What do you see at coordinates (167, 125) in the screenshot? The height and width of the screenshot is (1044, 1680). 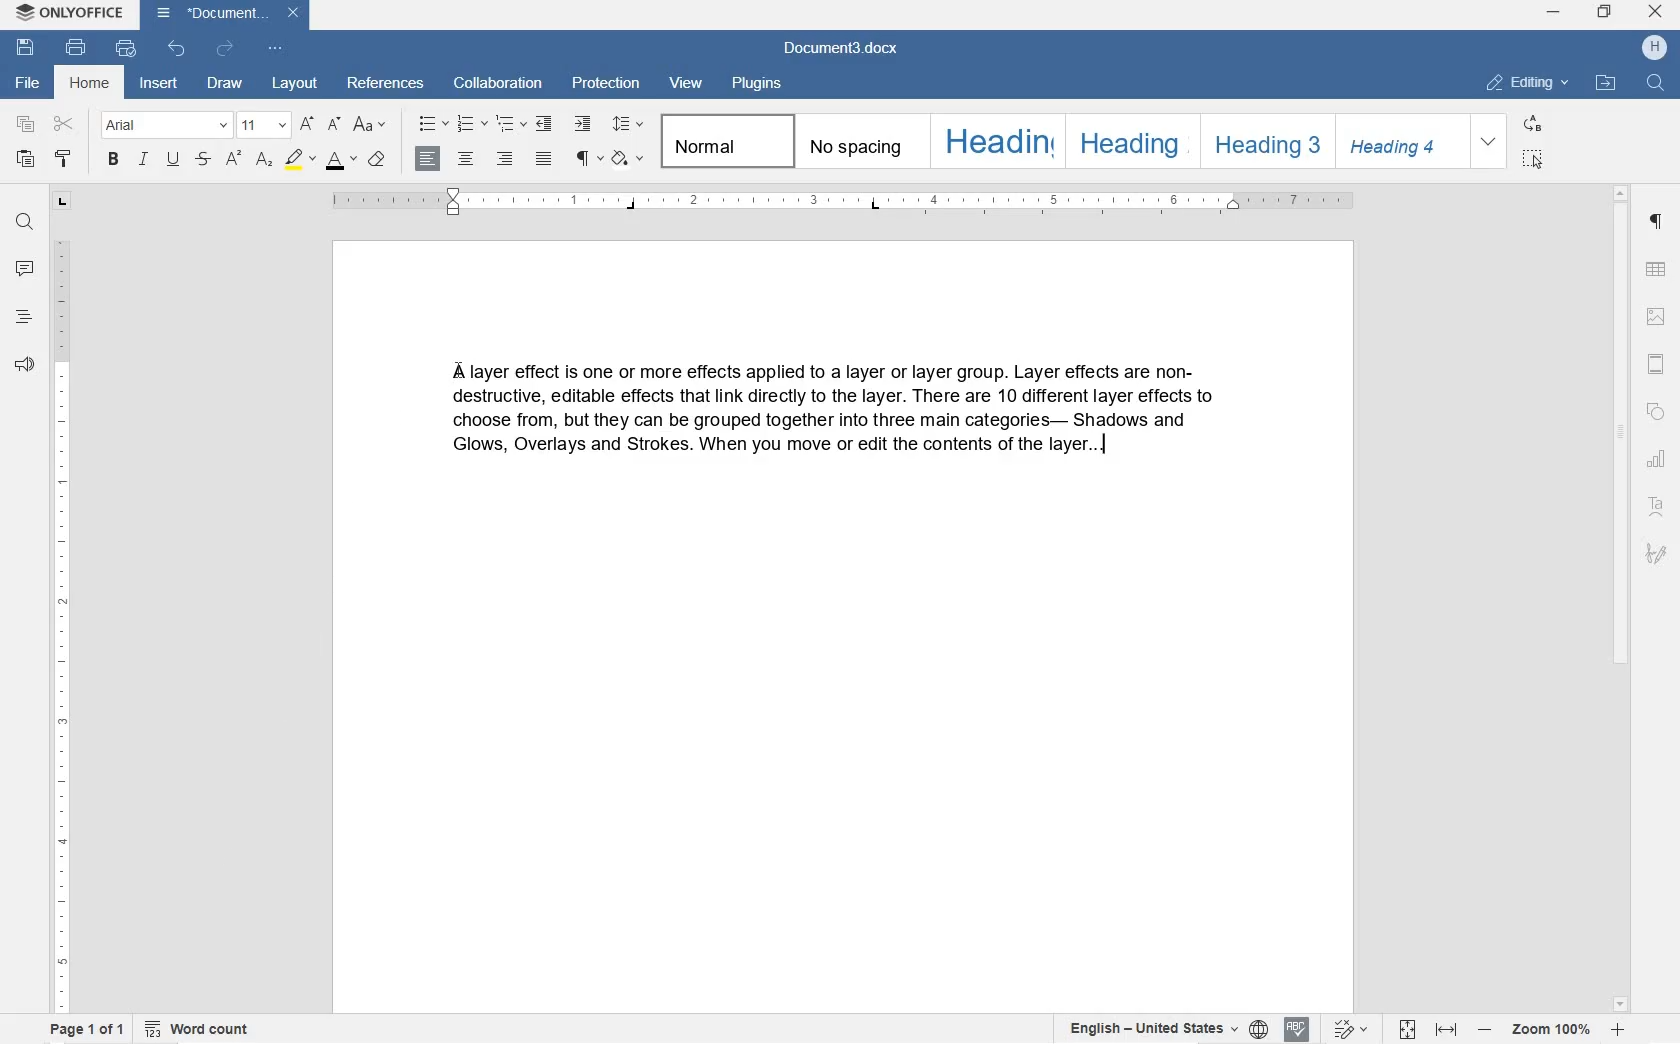 I see `FONT NAME` at bounding box center [167, 125].